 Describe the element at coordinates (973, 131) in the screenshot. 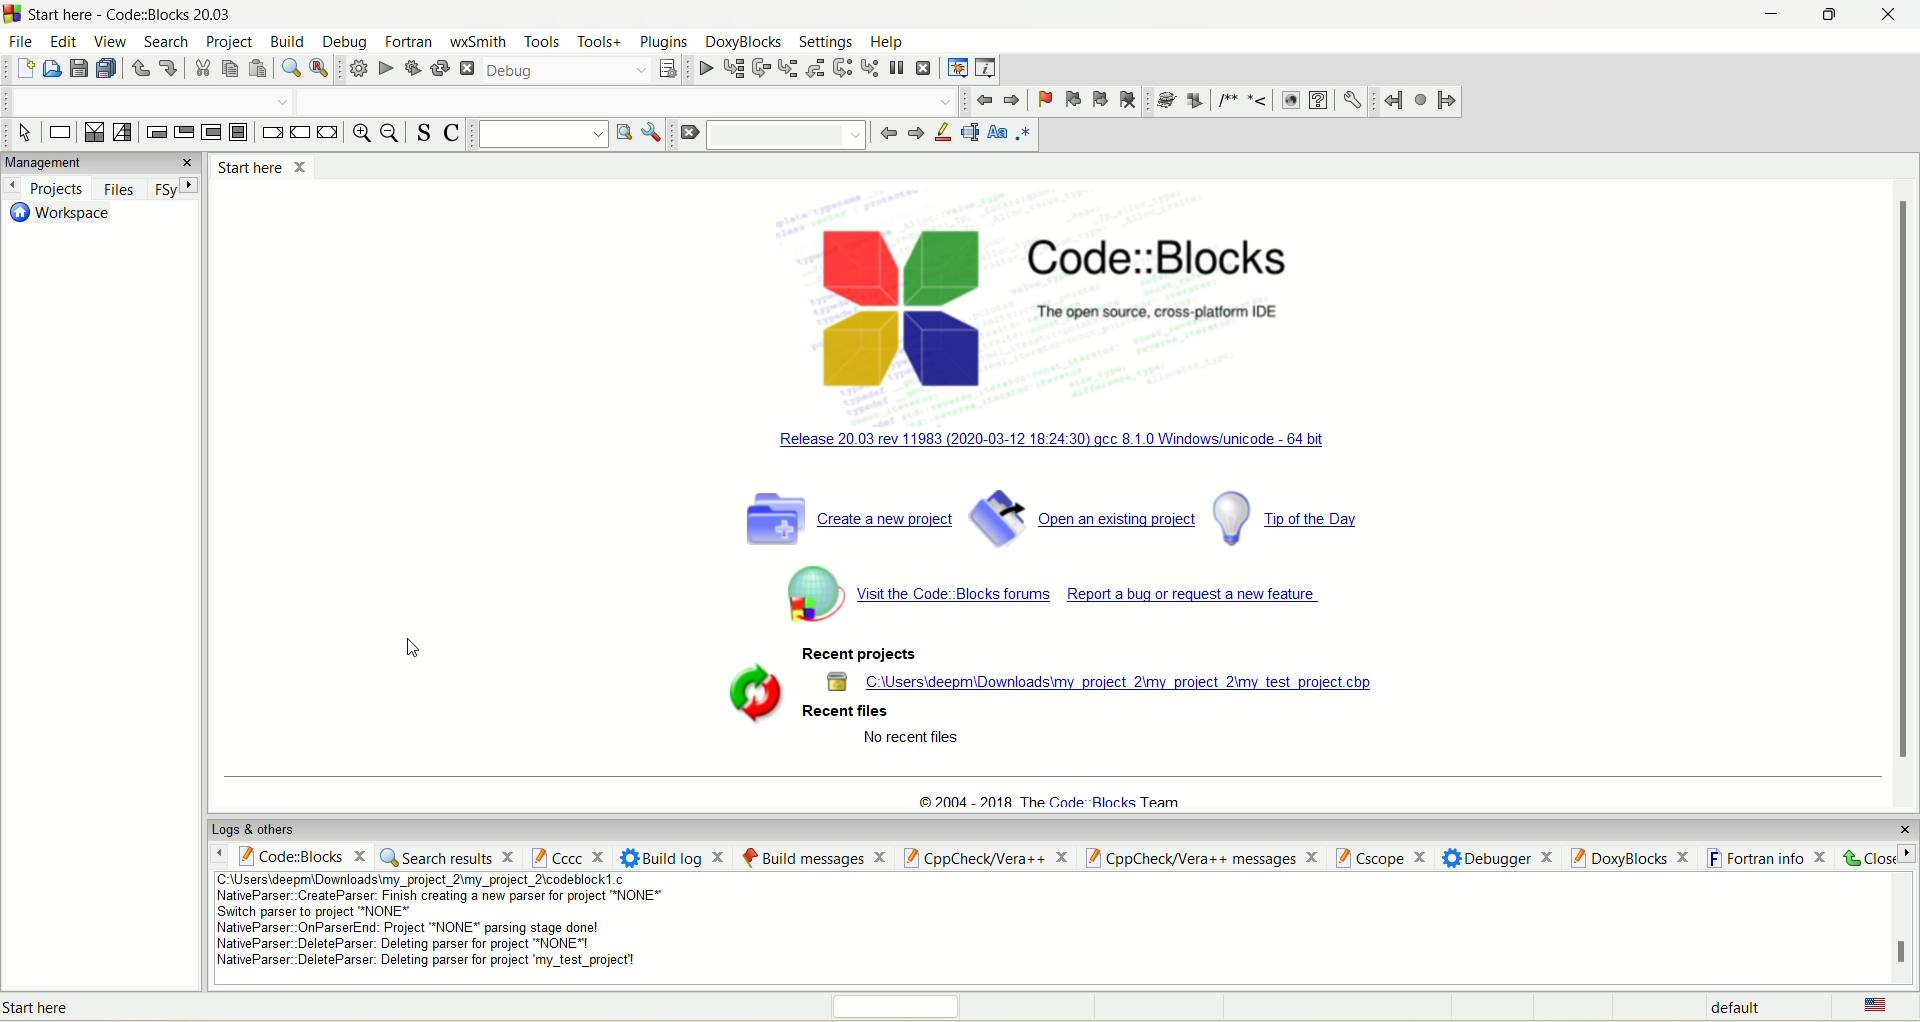

I see `selected text` at that location.